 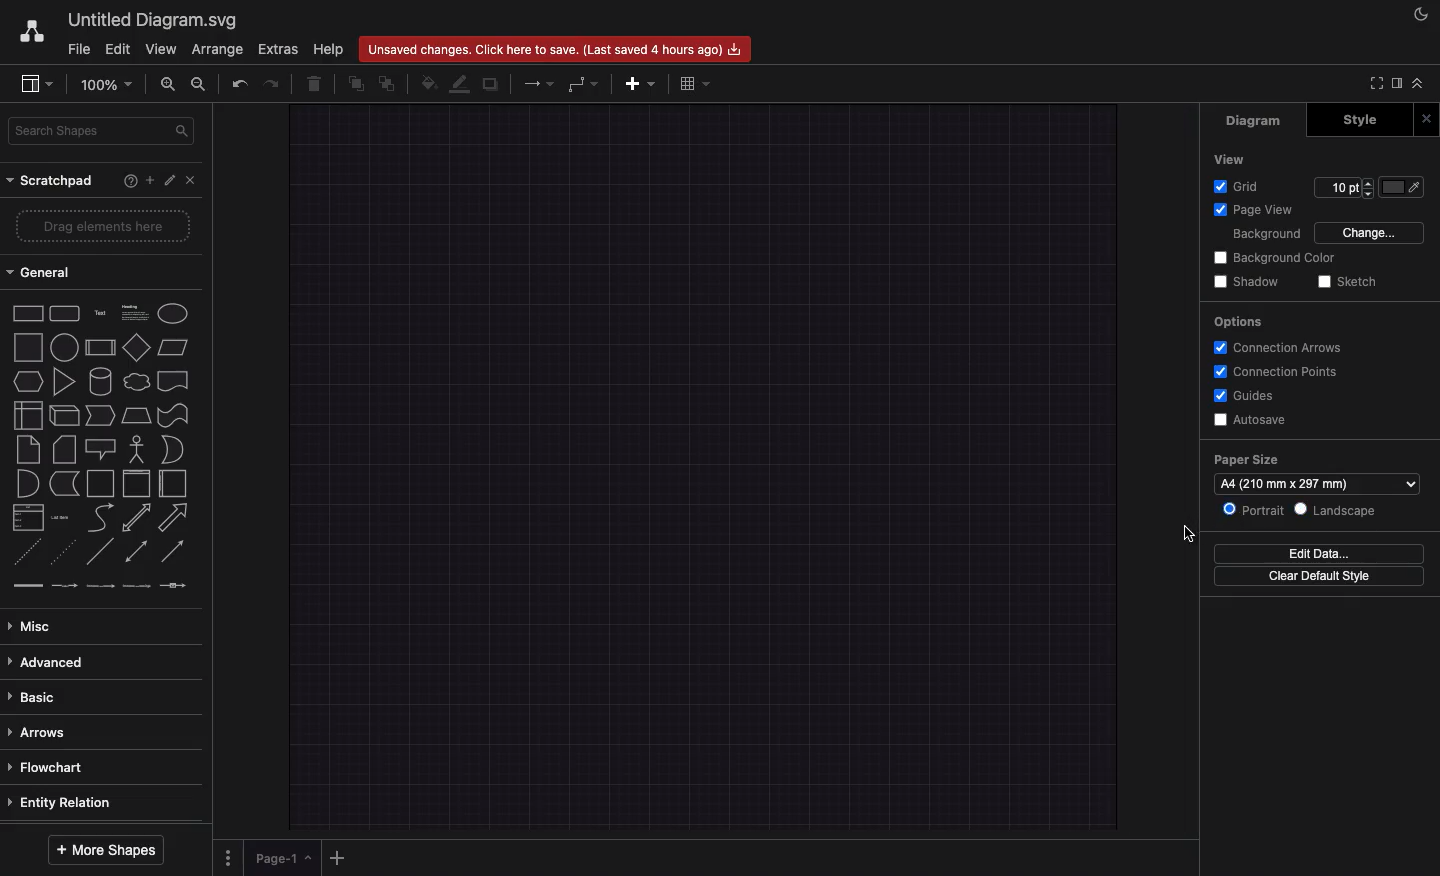 I want to click on Extras, so click(x=277, y=51).